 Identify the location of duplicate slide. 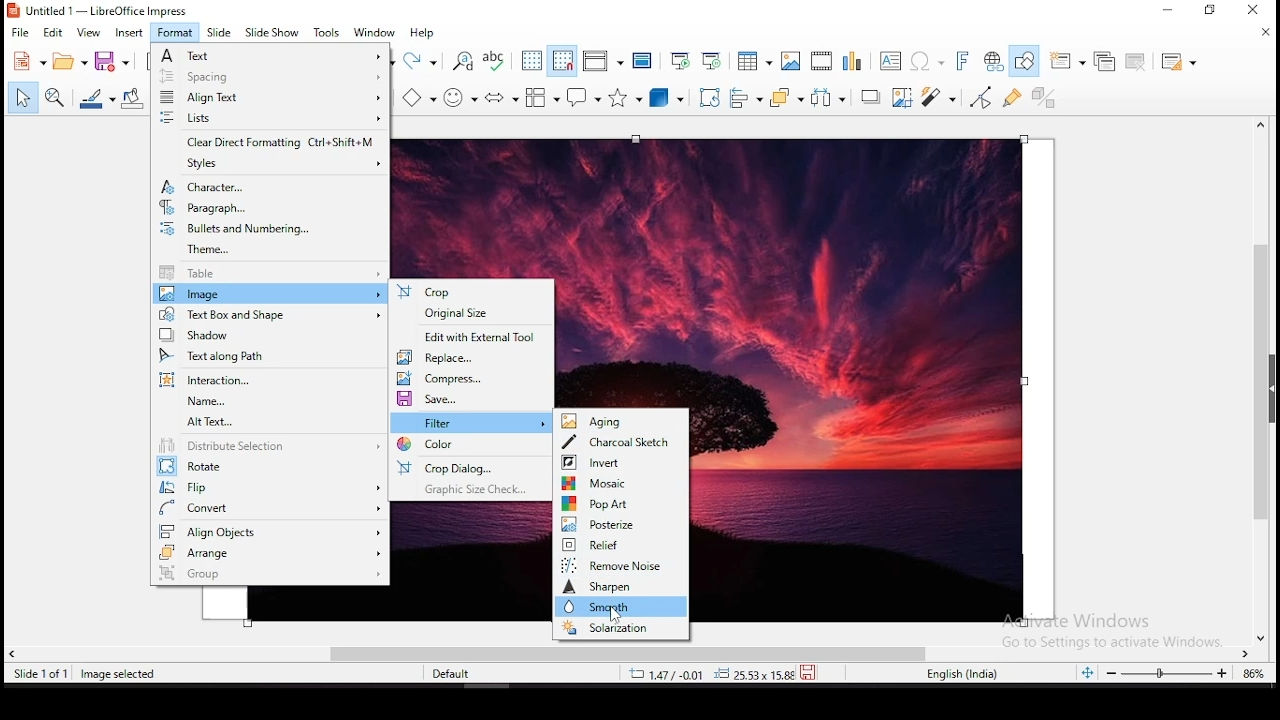
(1102, 60).